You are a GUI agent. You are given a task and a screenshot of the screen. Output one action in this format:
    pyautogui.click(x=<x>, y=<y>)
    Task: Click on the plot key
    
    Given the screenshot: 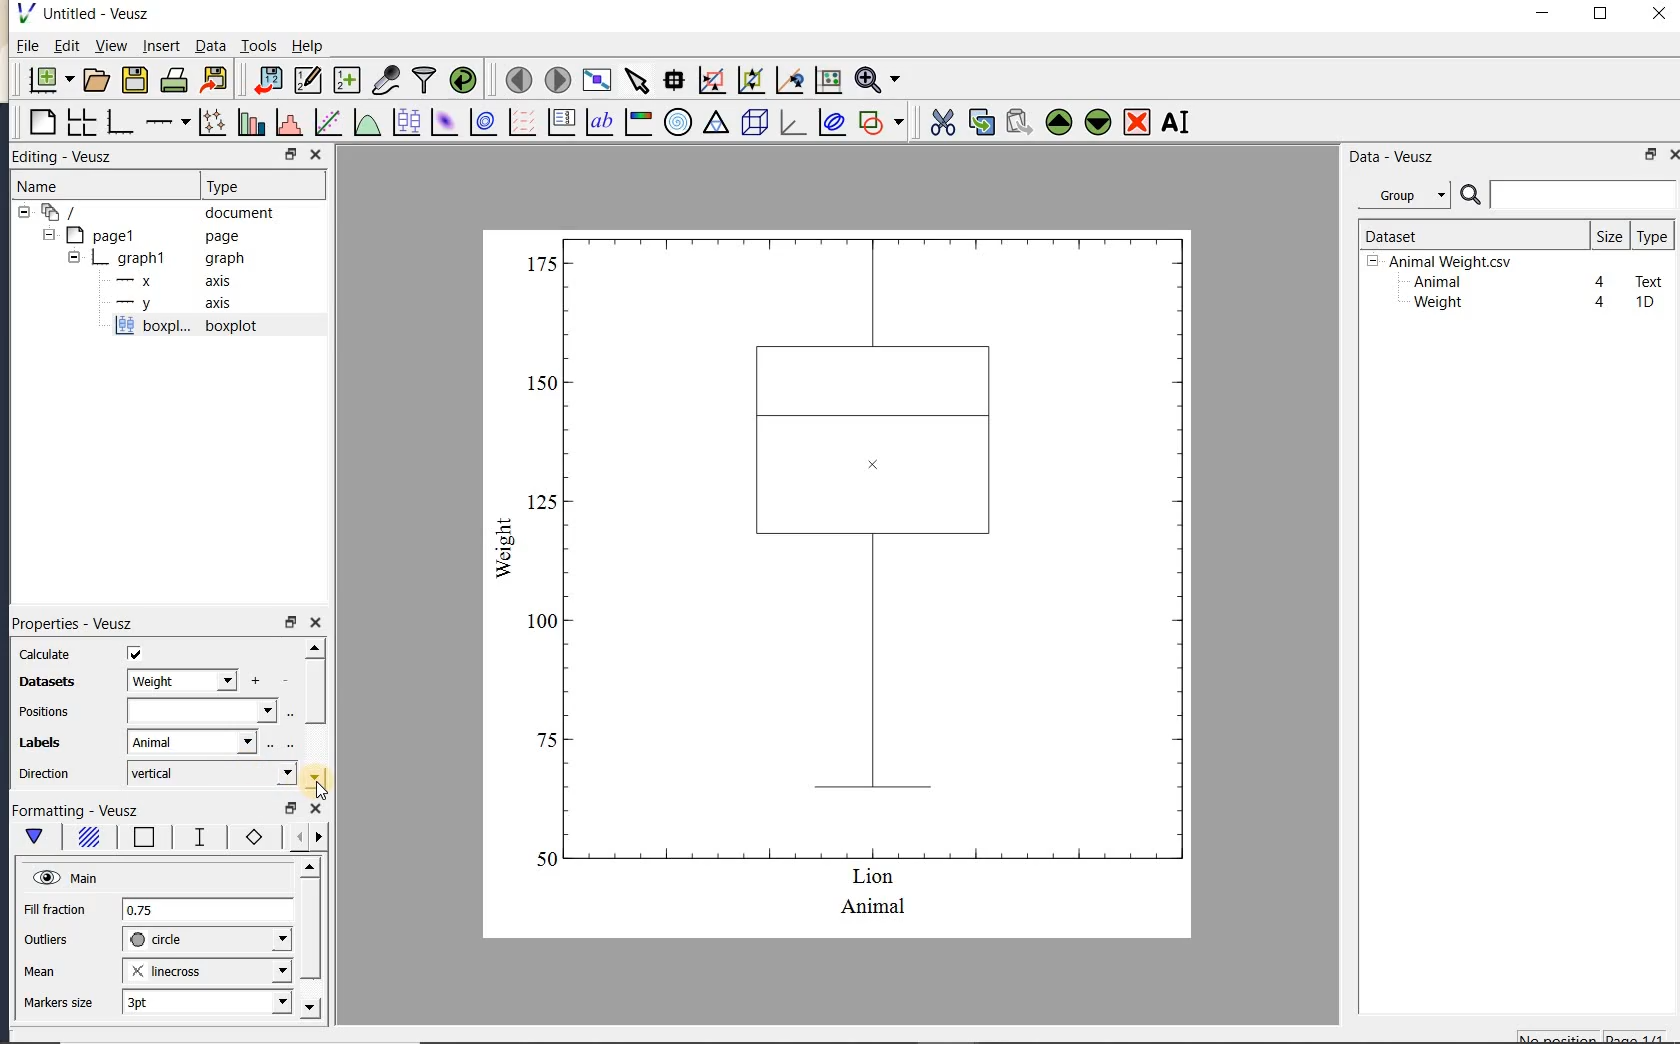 What is the action you would take?
    pyautogui.click(x=559, y=122)
    